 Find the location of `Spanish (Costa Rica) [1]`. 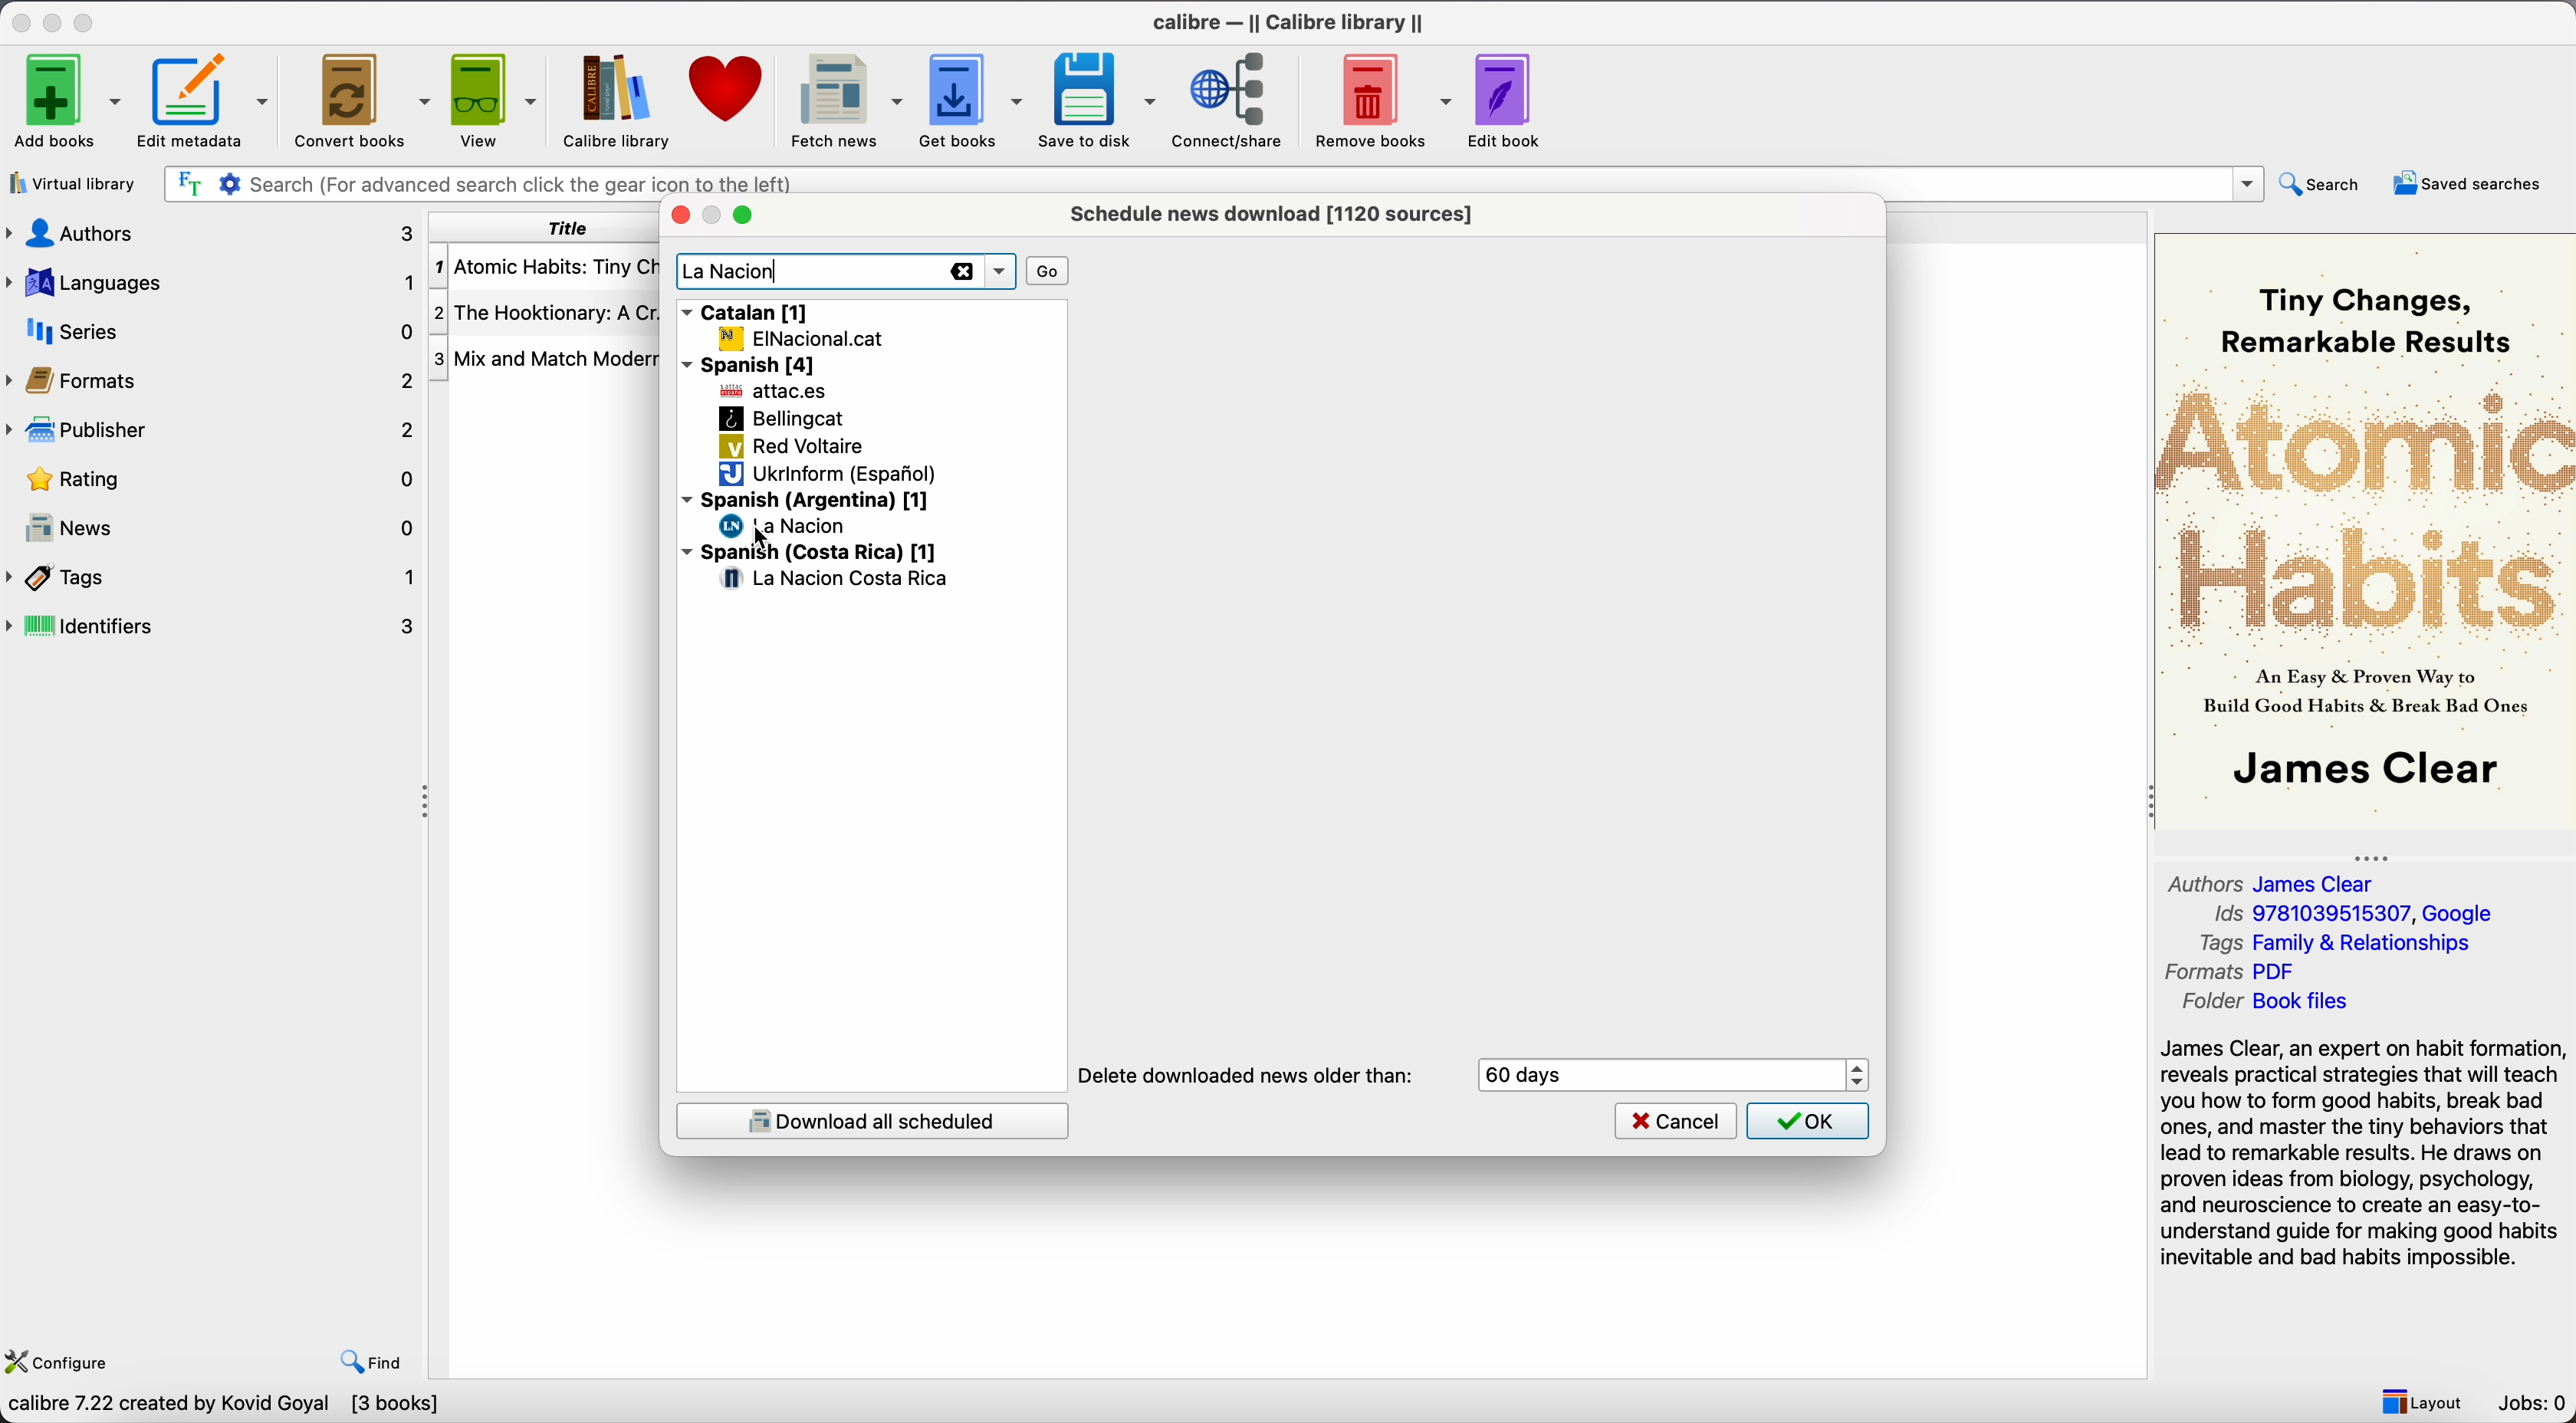

Spanish (Costa Rica) [1] is located at coordinates (810, 553).